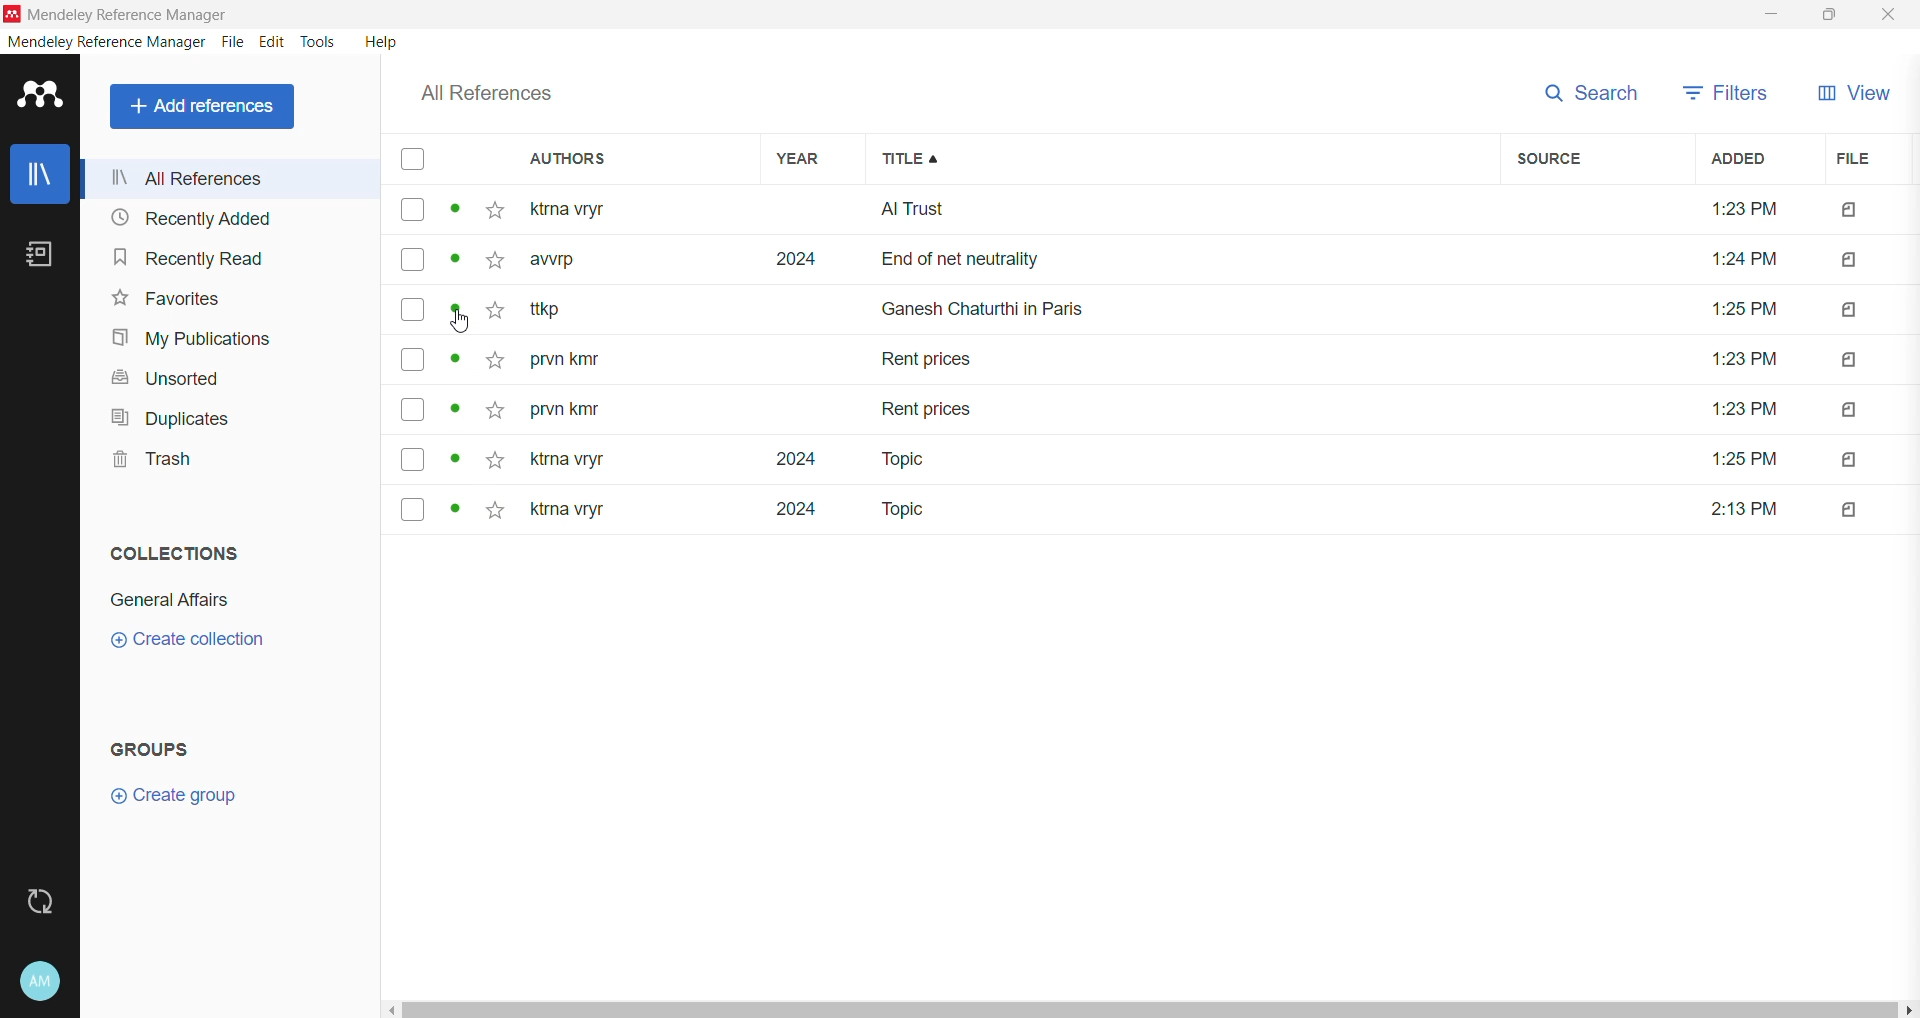 This screenshot has height=1018, width=1920. Describe the element at coordinates (120, 14) in the screenshot. I see `Application Name` at that location.